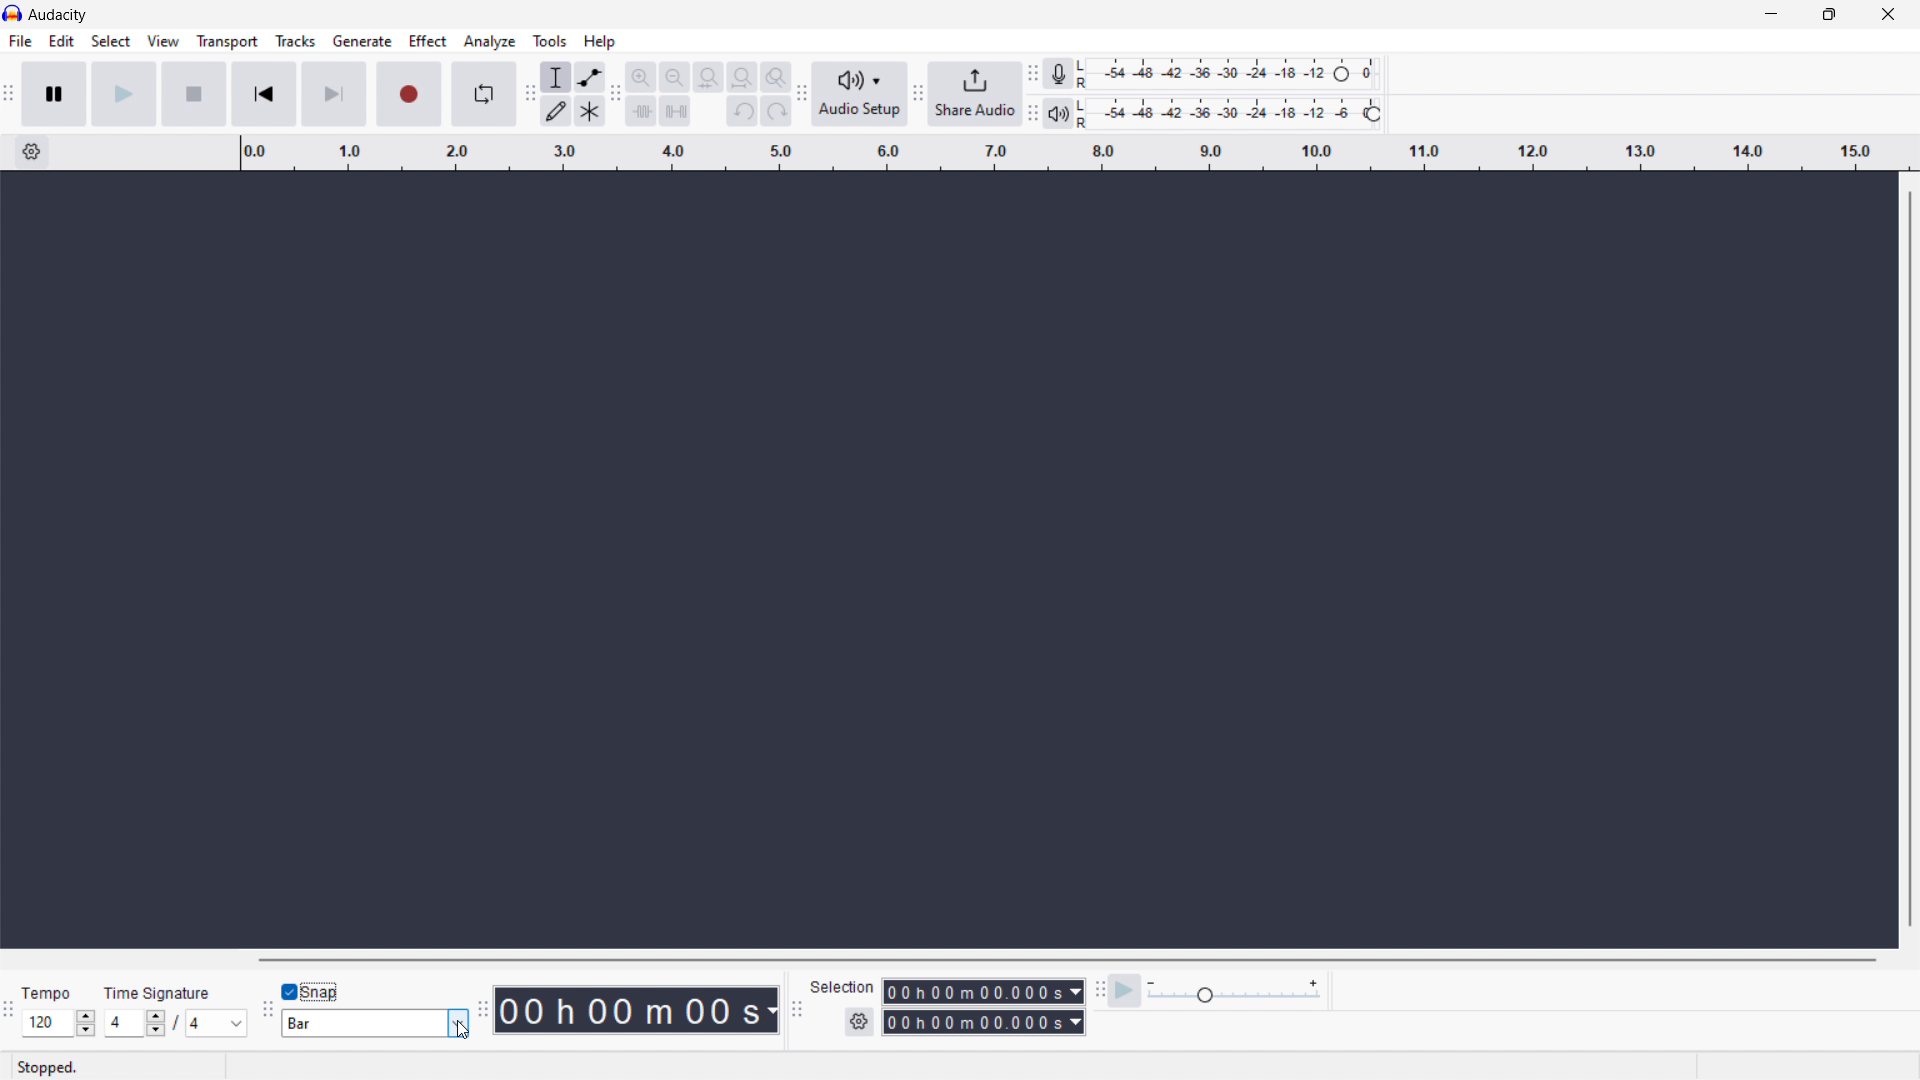 The image size is (1920, 1080). What do you see at coordinates (1232, 113) in the screenshot?
I see `playback meter` at bounding box center [1232, 113].